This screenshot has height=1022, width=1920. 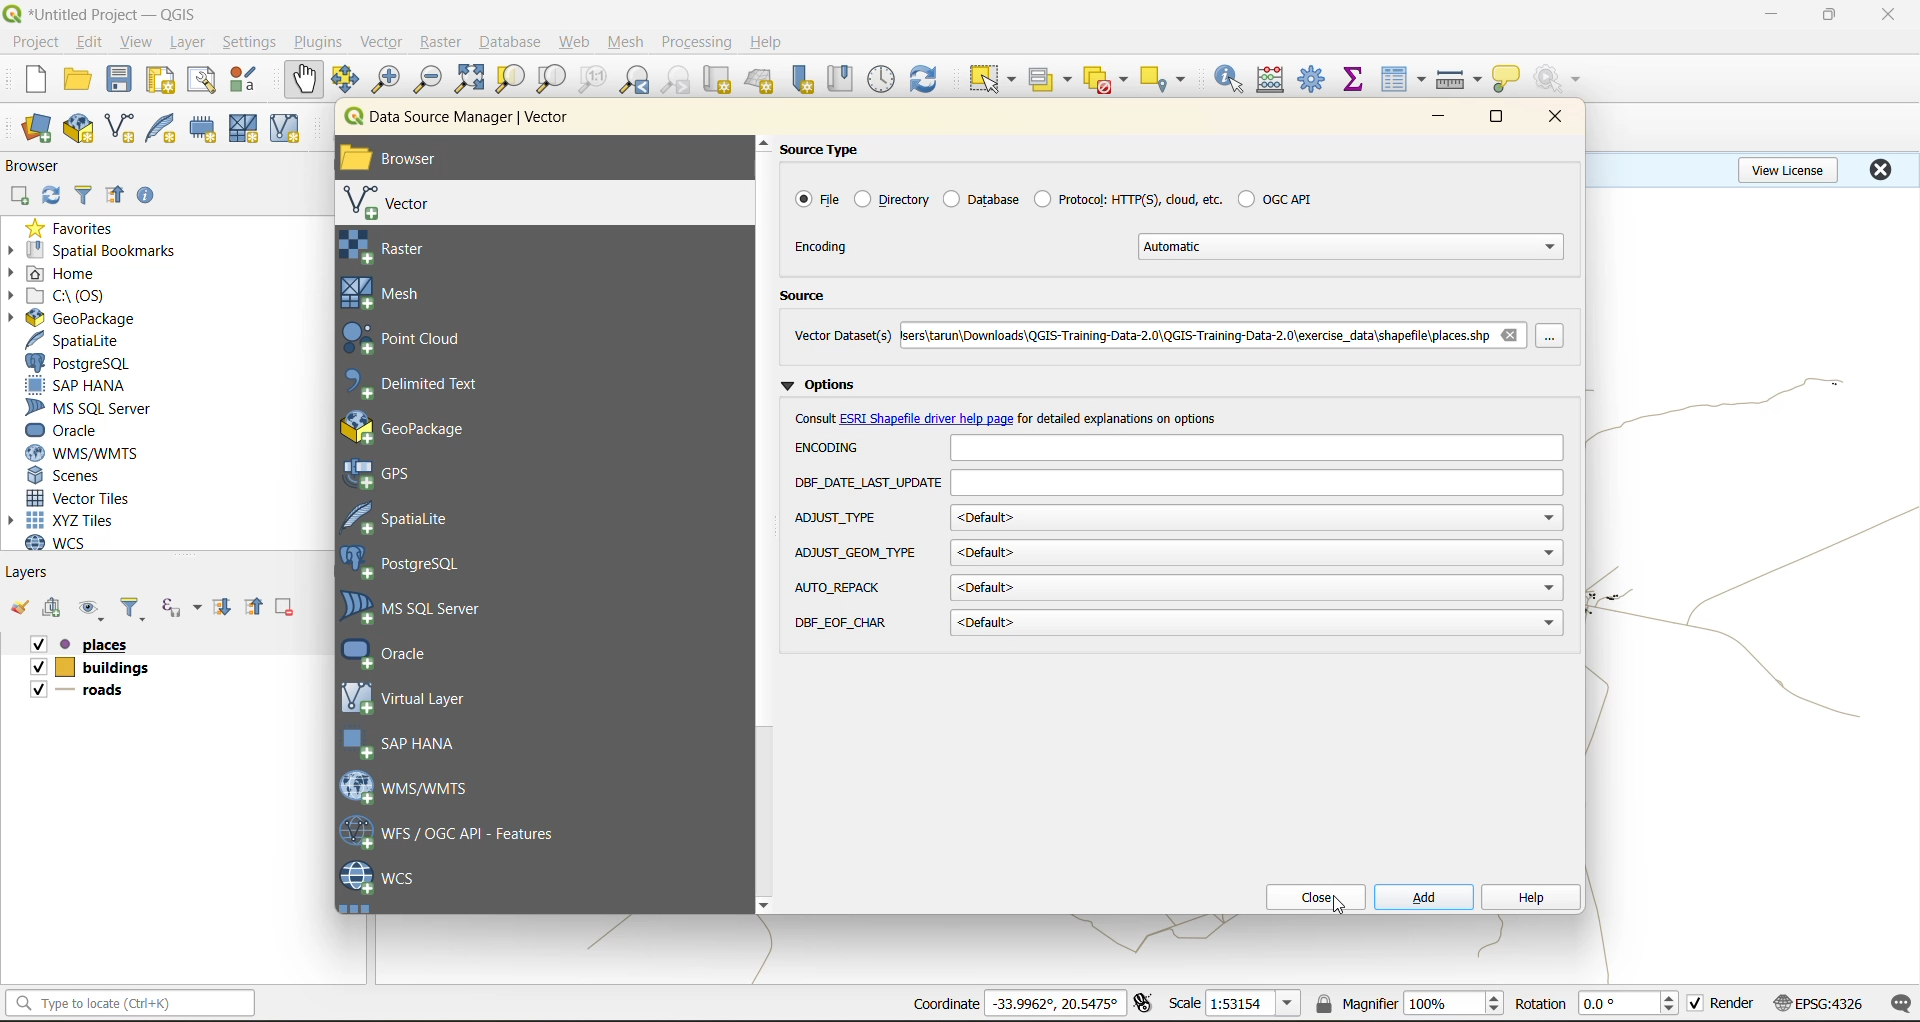 What do you see at coordinates (93, 671) in the screenshot?
I see `layers` at bounding box center [93, 671].